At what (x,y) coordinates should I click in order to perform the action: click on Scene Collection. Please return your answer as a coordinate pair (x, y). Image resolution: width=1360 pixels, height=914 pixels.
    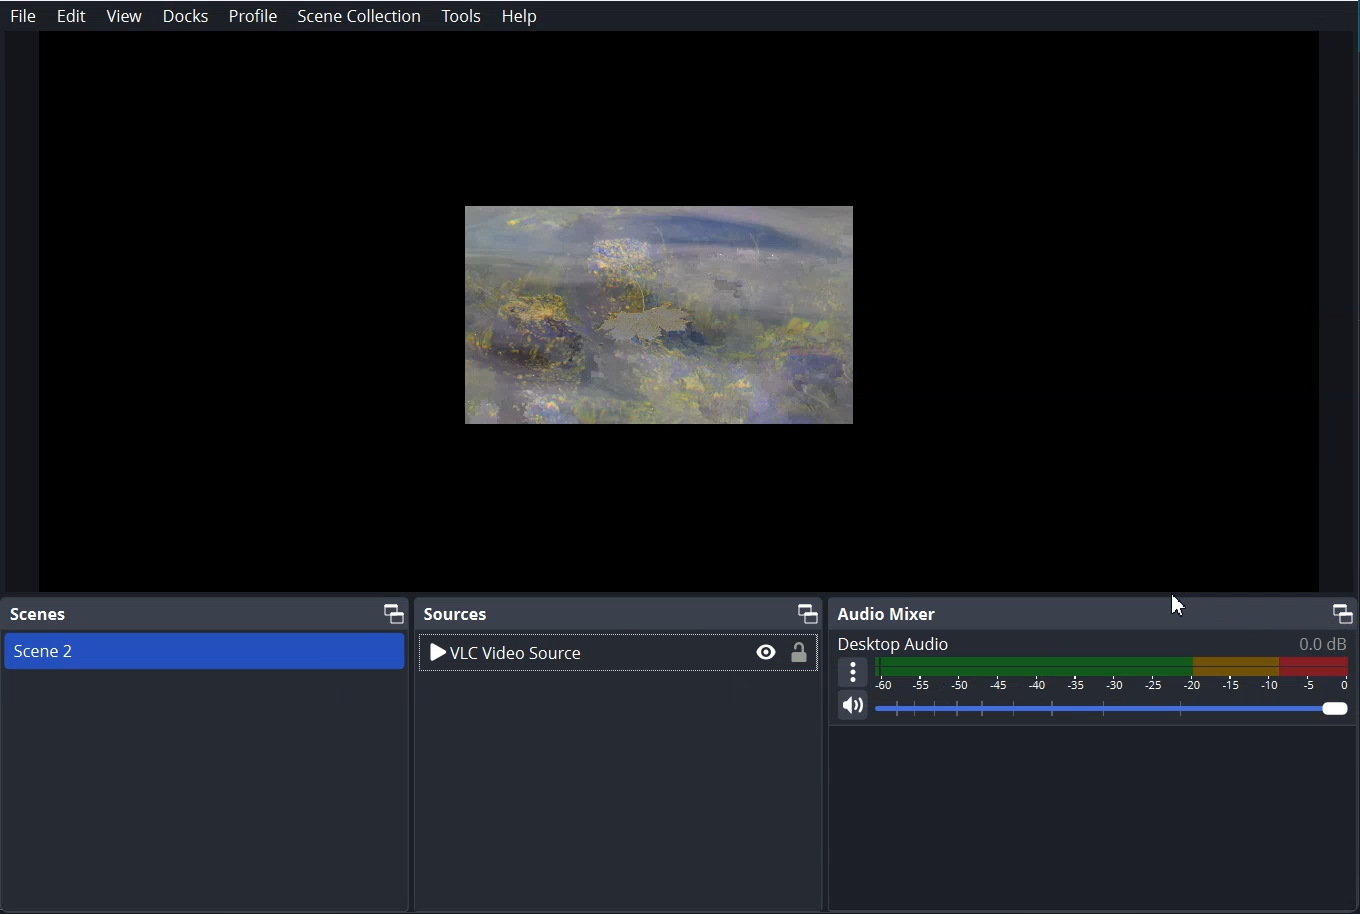
    Looking at the image, I should click on (358, 16).